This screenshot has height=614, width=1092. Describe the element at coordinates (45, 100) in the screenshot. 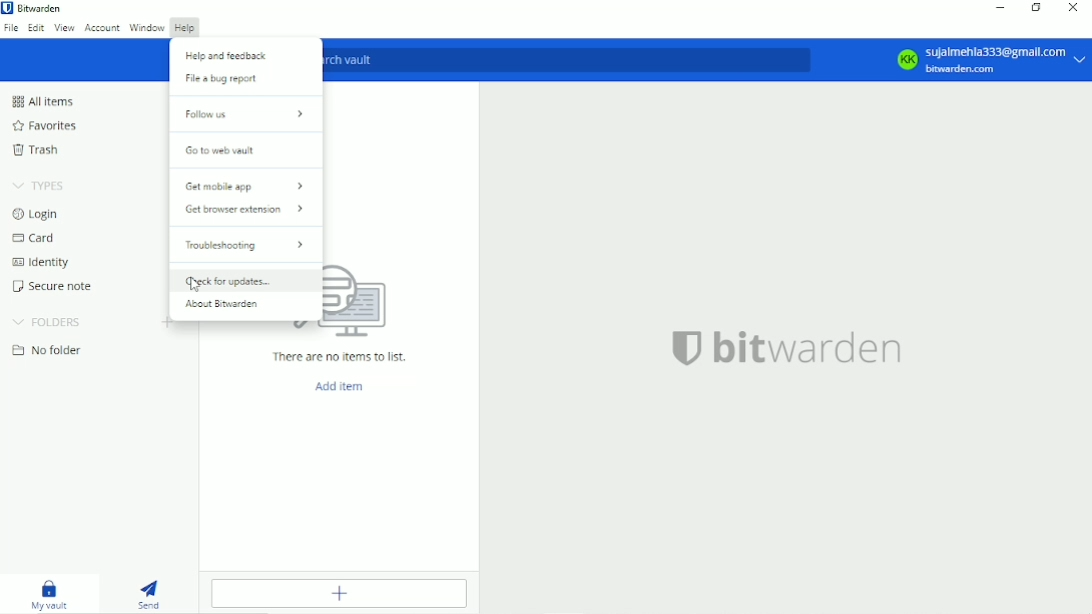

I see `All items` at that location.